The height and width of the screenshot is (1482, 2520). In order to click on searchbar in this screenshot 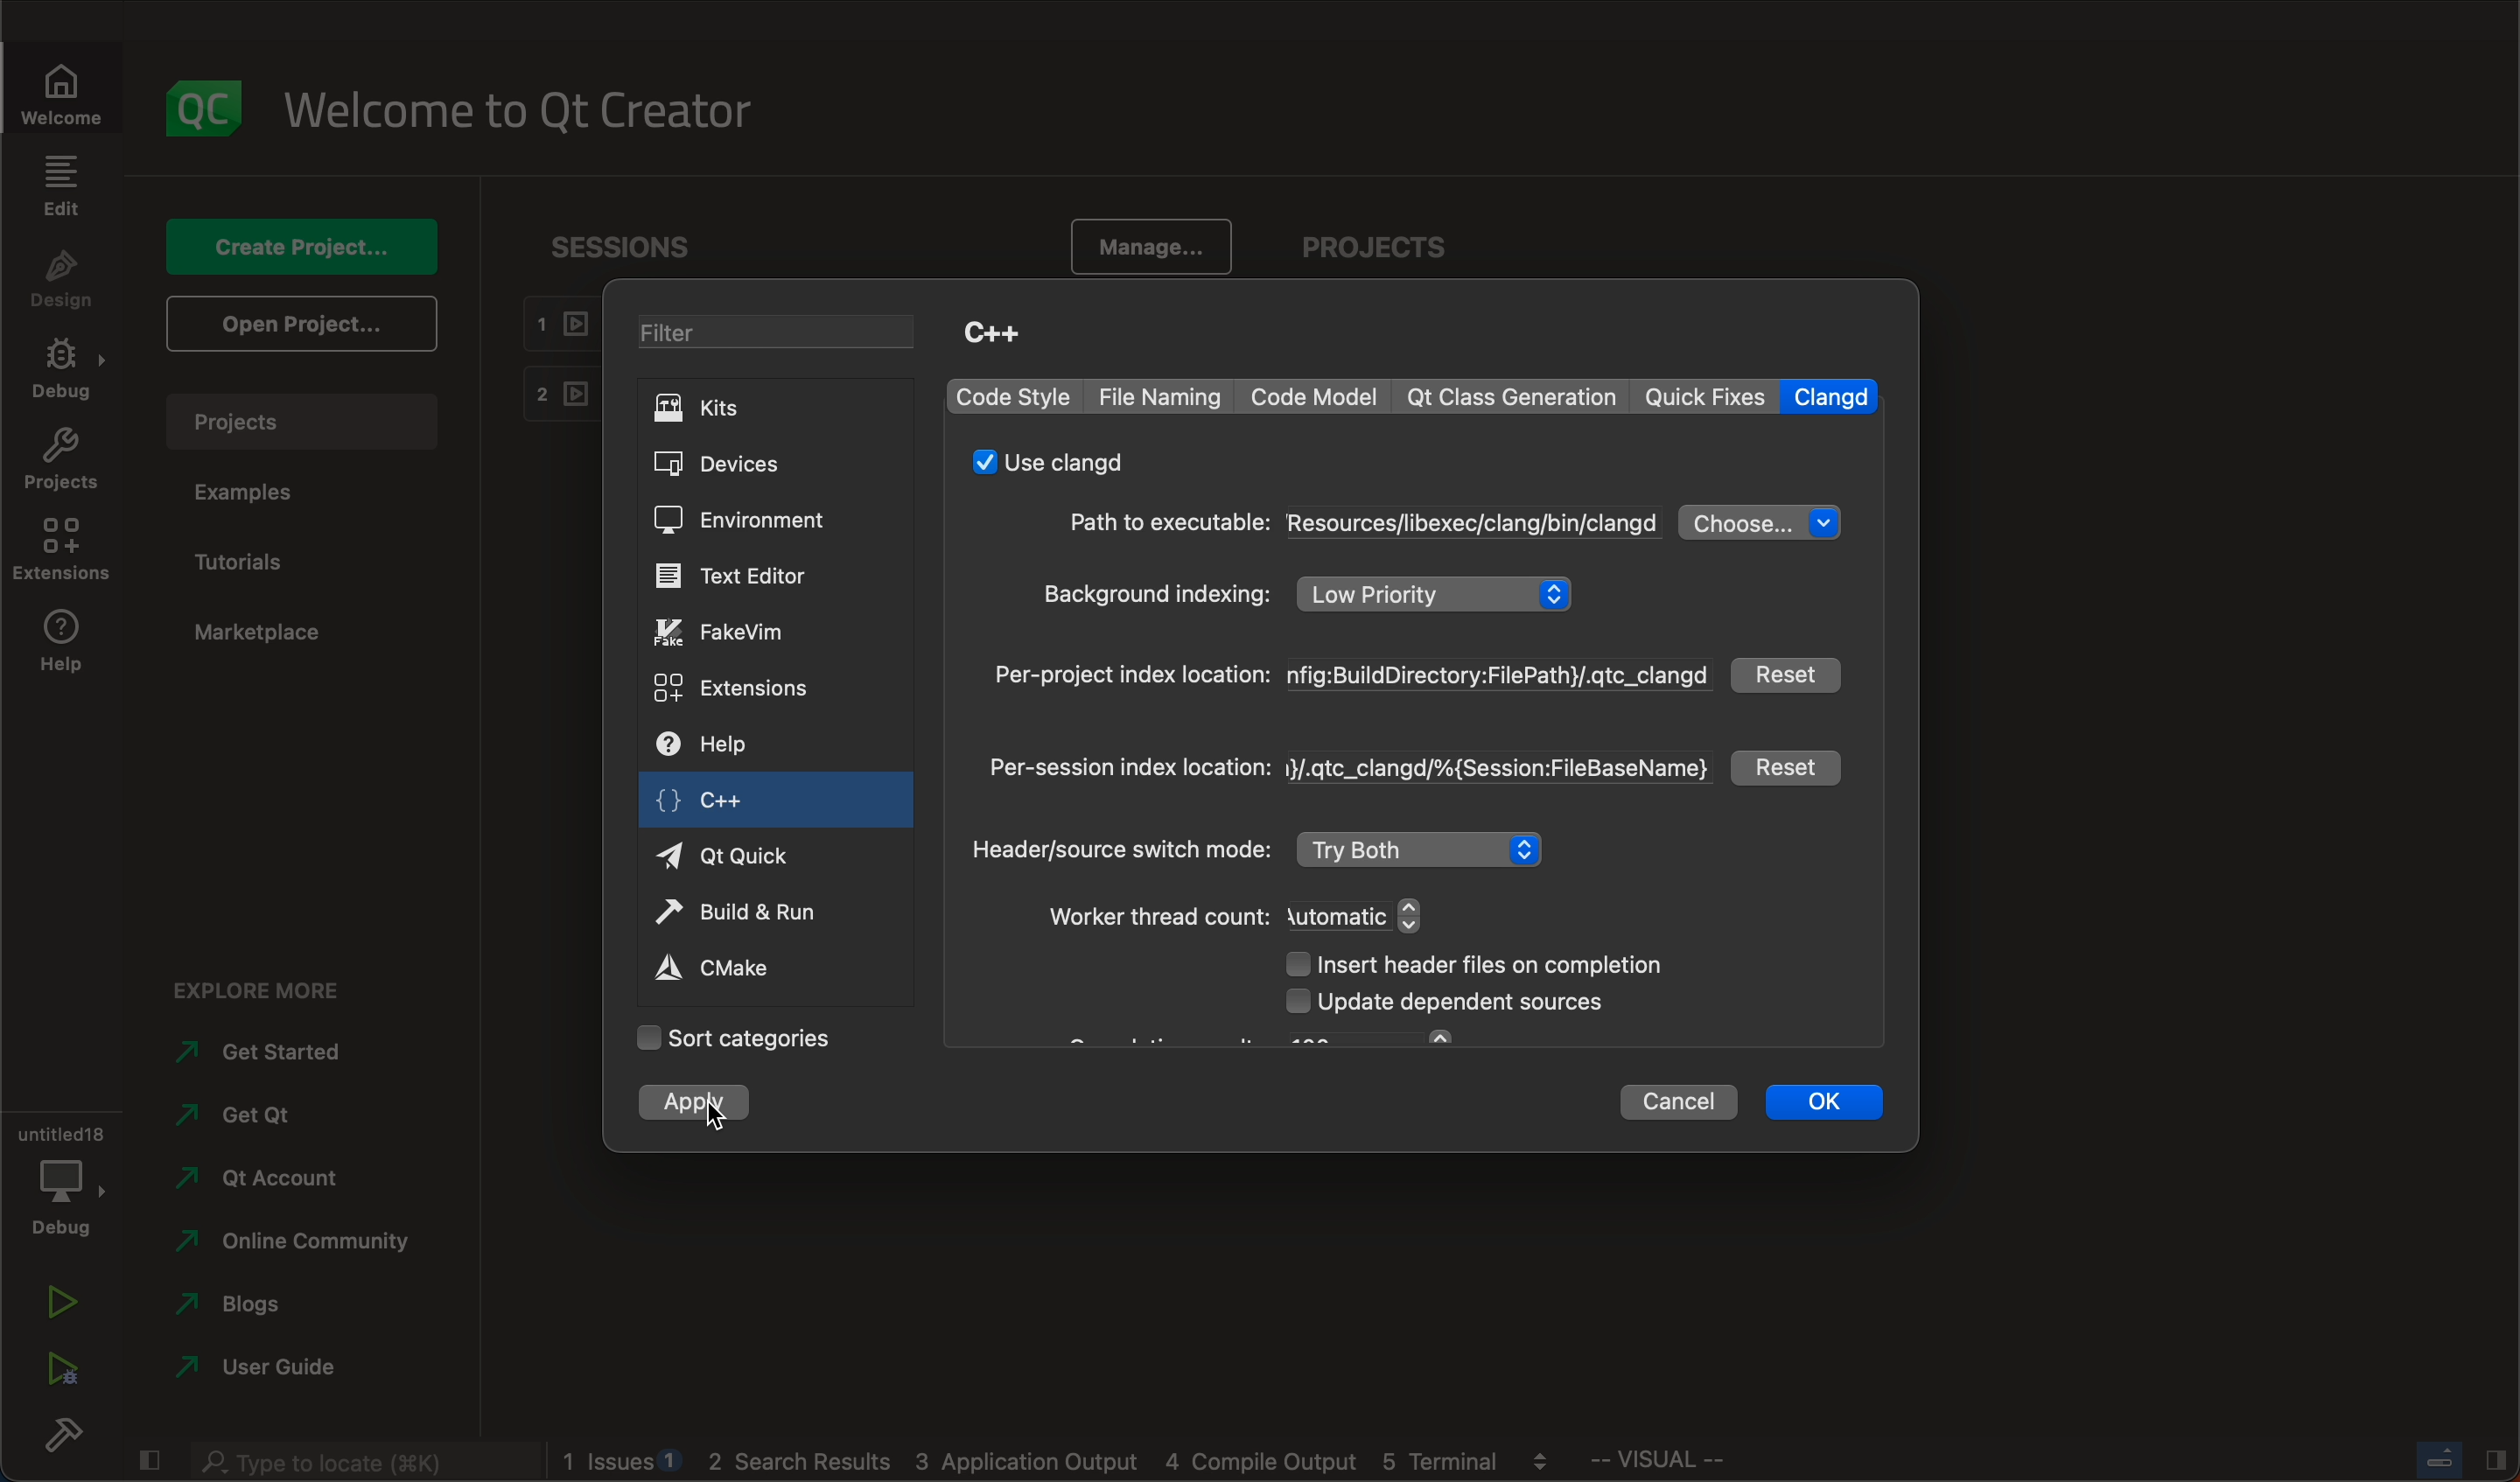, I will do `click(358, 1463)`.